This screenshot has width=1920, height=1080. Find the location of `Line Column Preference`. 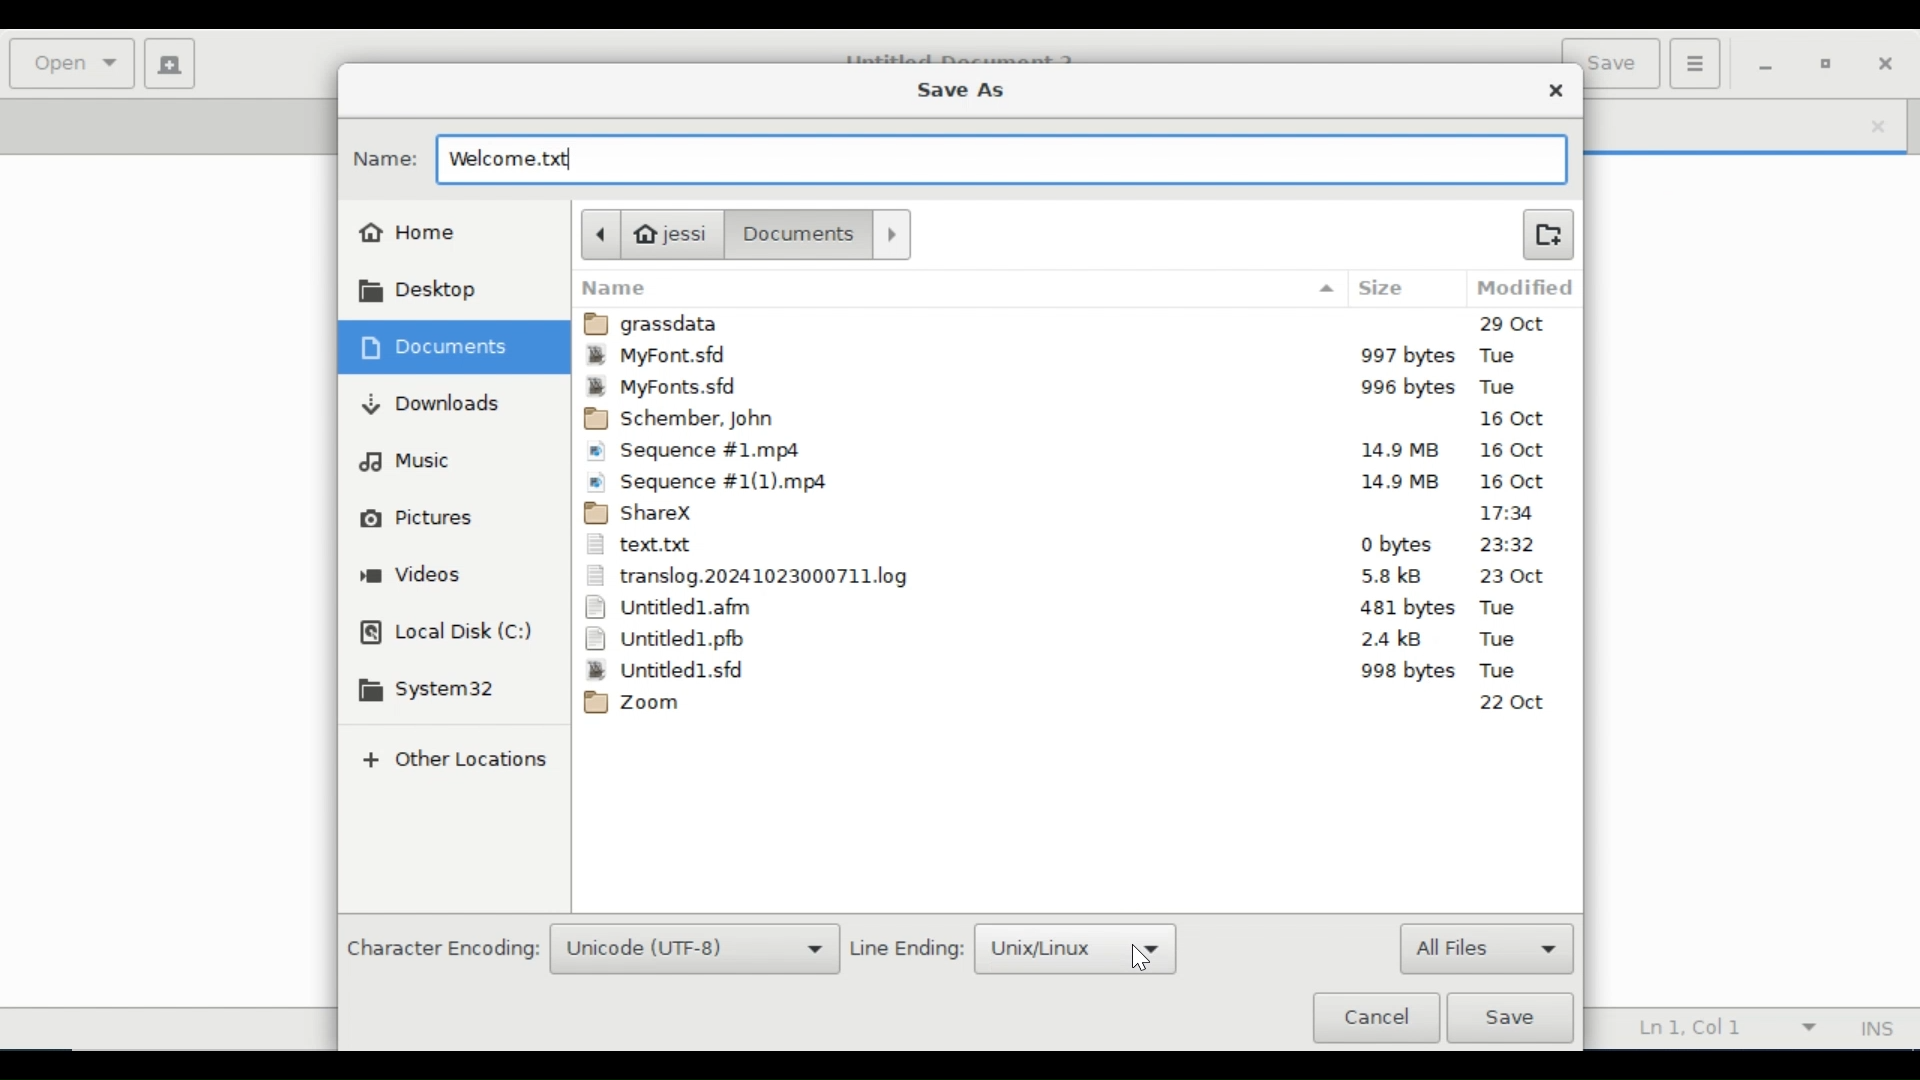

Line Column Preference is located at coordinates (1719, 1027).